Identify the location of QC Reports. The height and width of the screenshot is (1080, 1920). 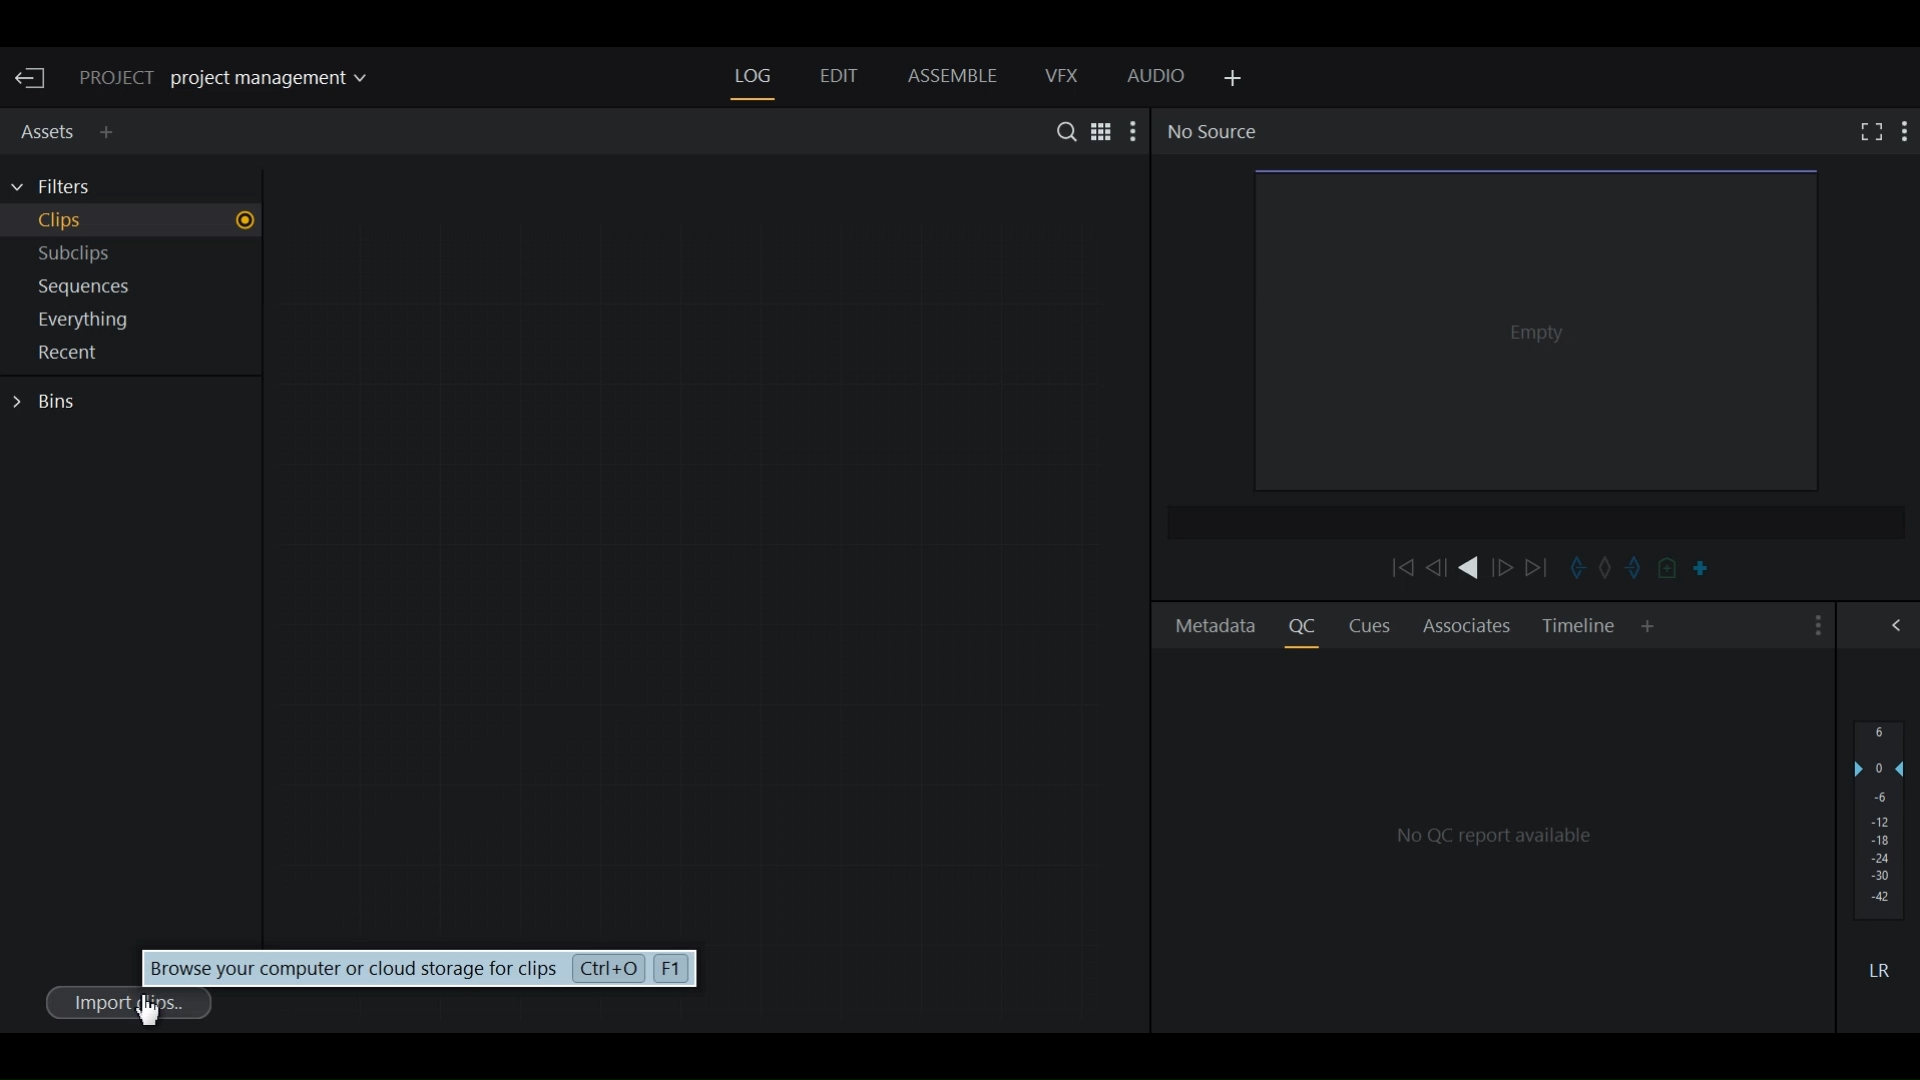
(1498, 833).